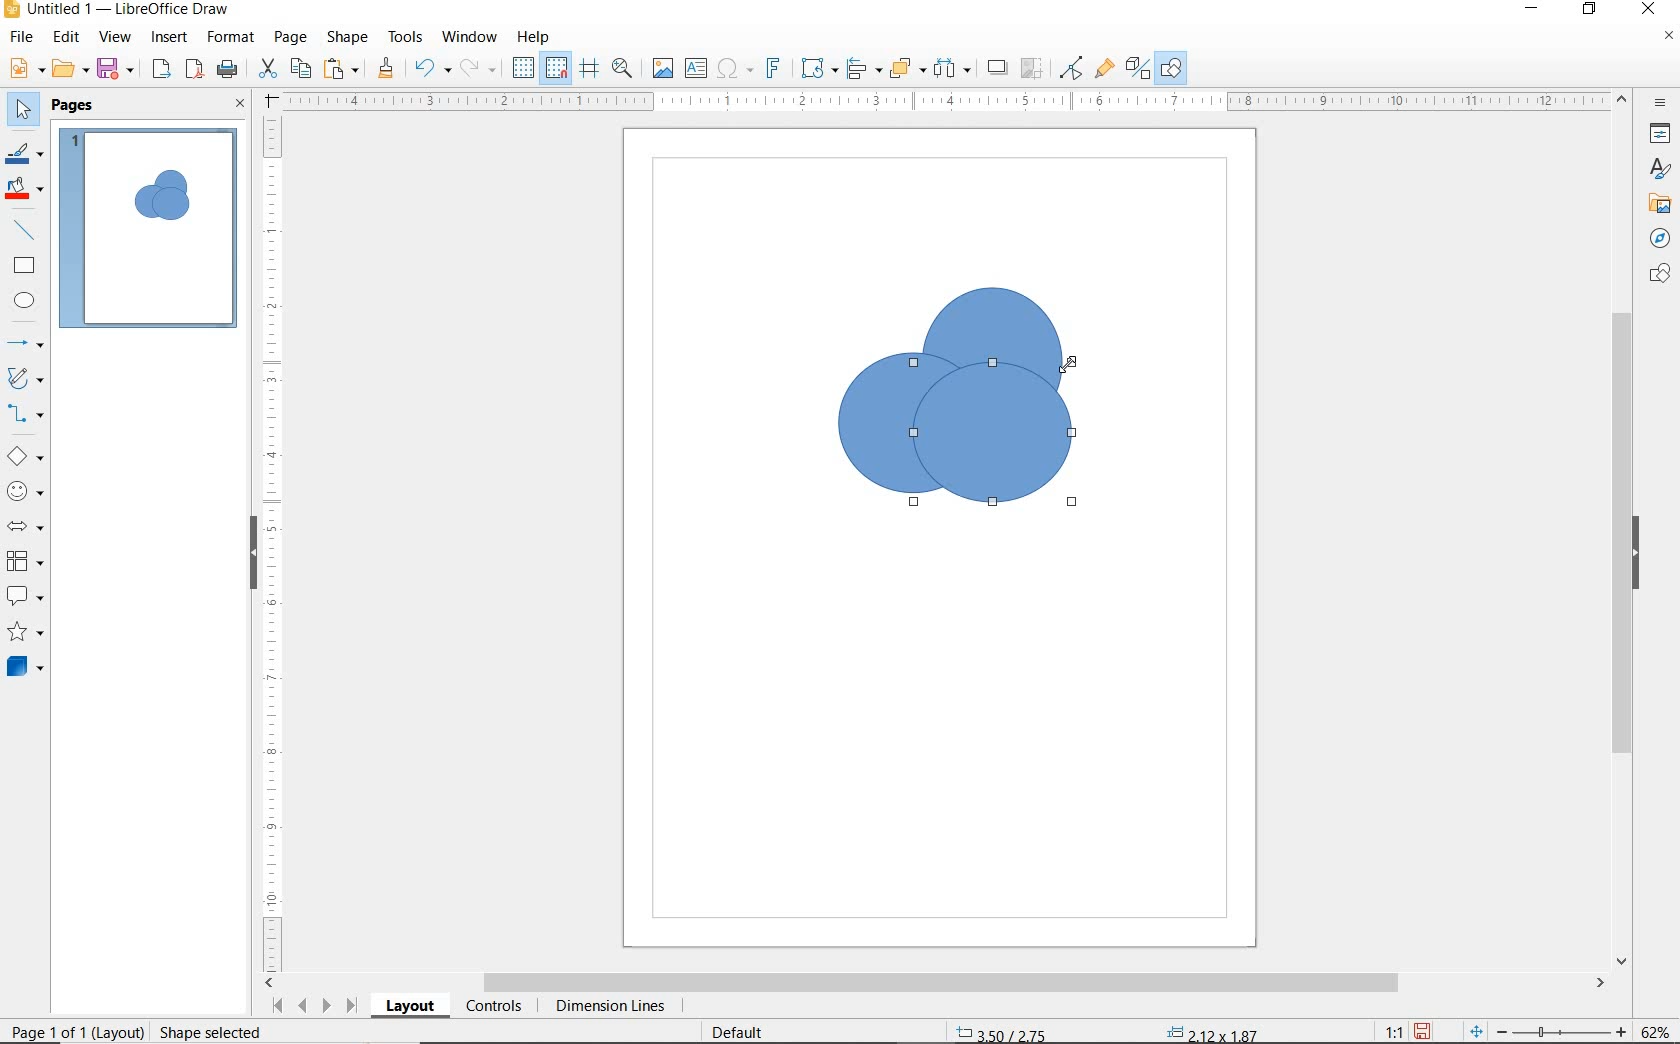 The height and width of the screenshot is (1044, 1680). Describe the element at coordinates (555, 68) in the screenshot. I see `SNAP TO GRID` at that location.